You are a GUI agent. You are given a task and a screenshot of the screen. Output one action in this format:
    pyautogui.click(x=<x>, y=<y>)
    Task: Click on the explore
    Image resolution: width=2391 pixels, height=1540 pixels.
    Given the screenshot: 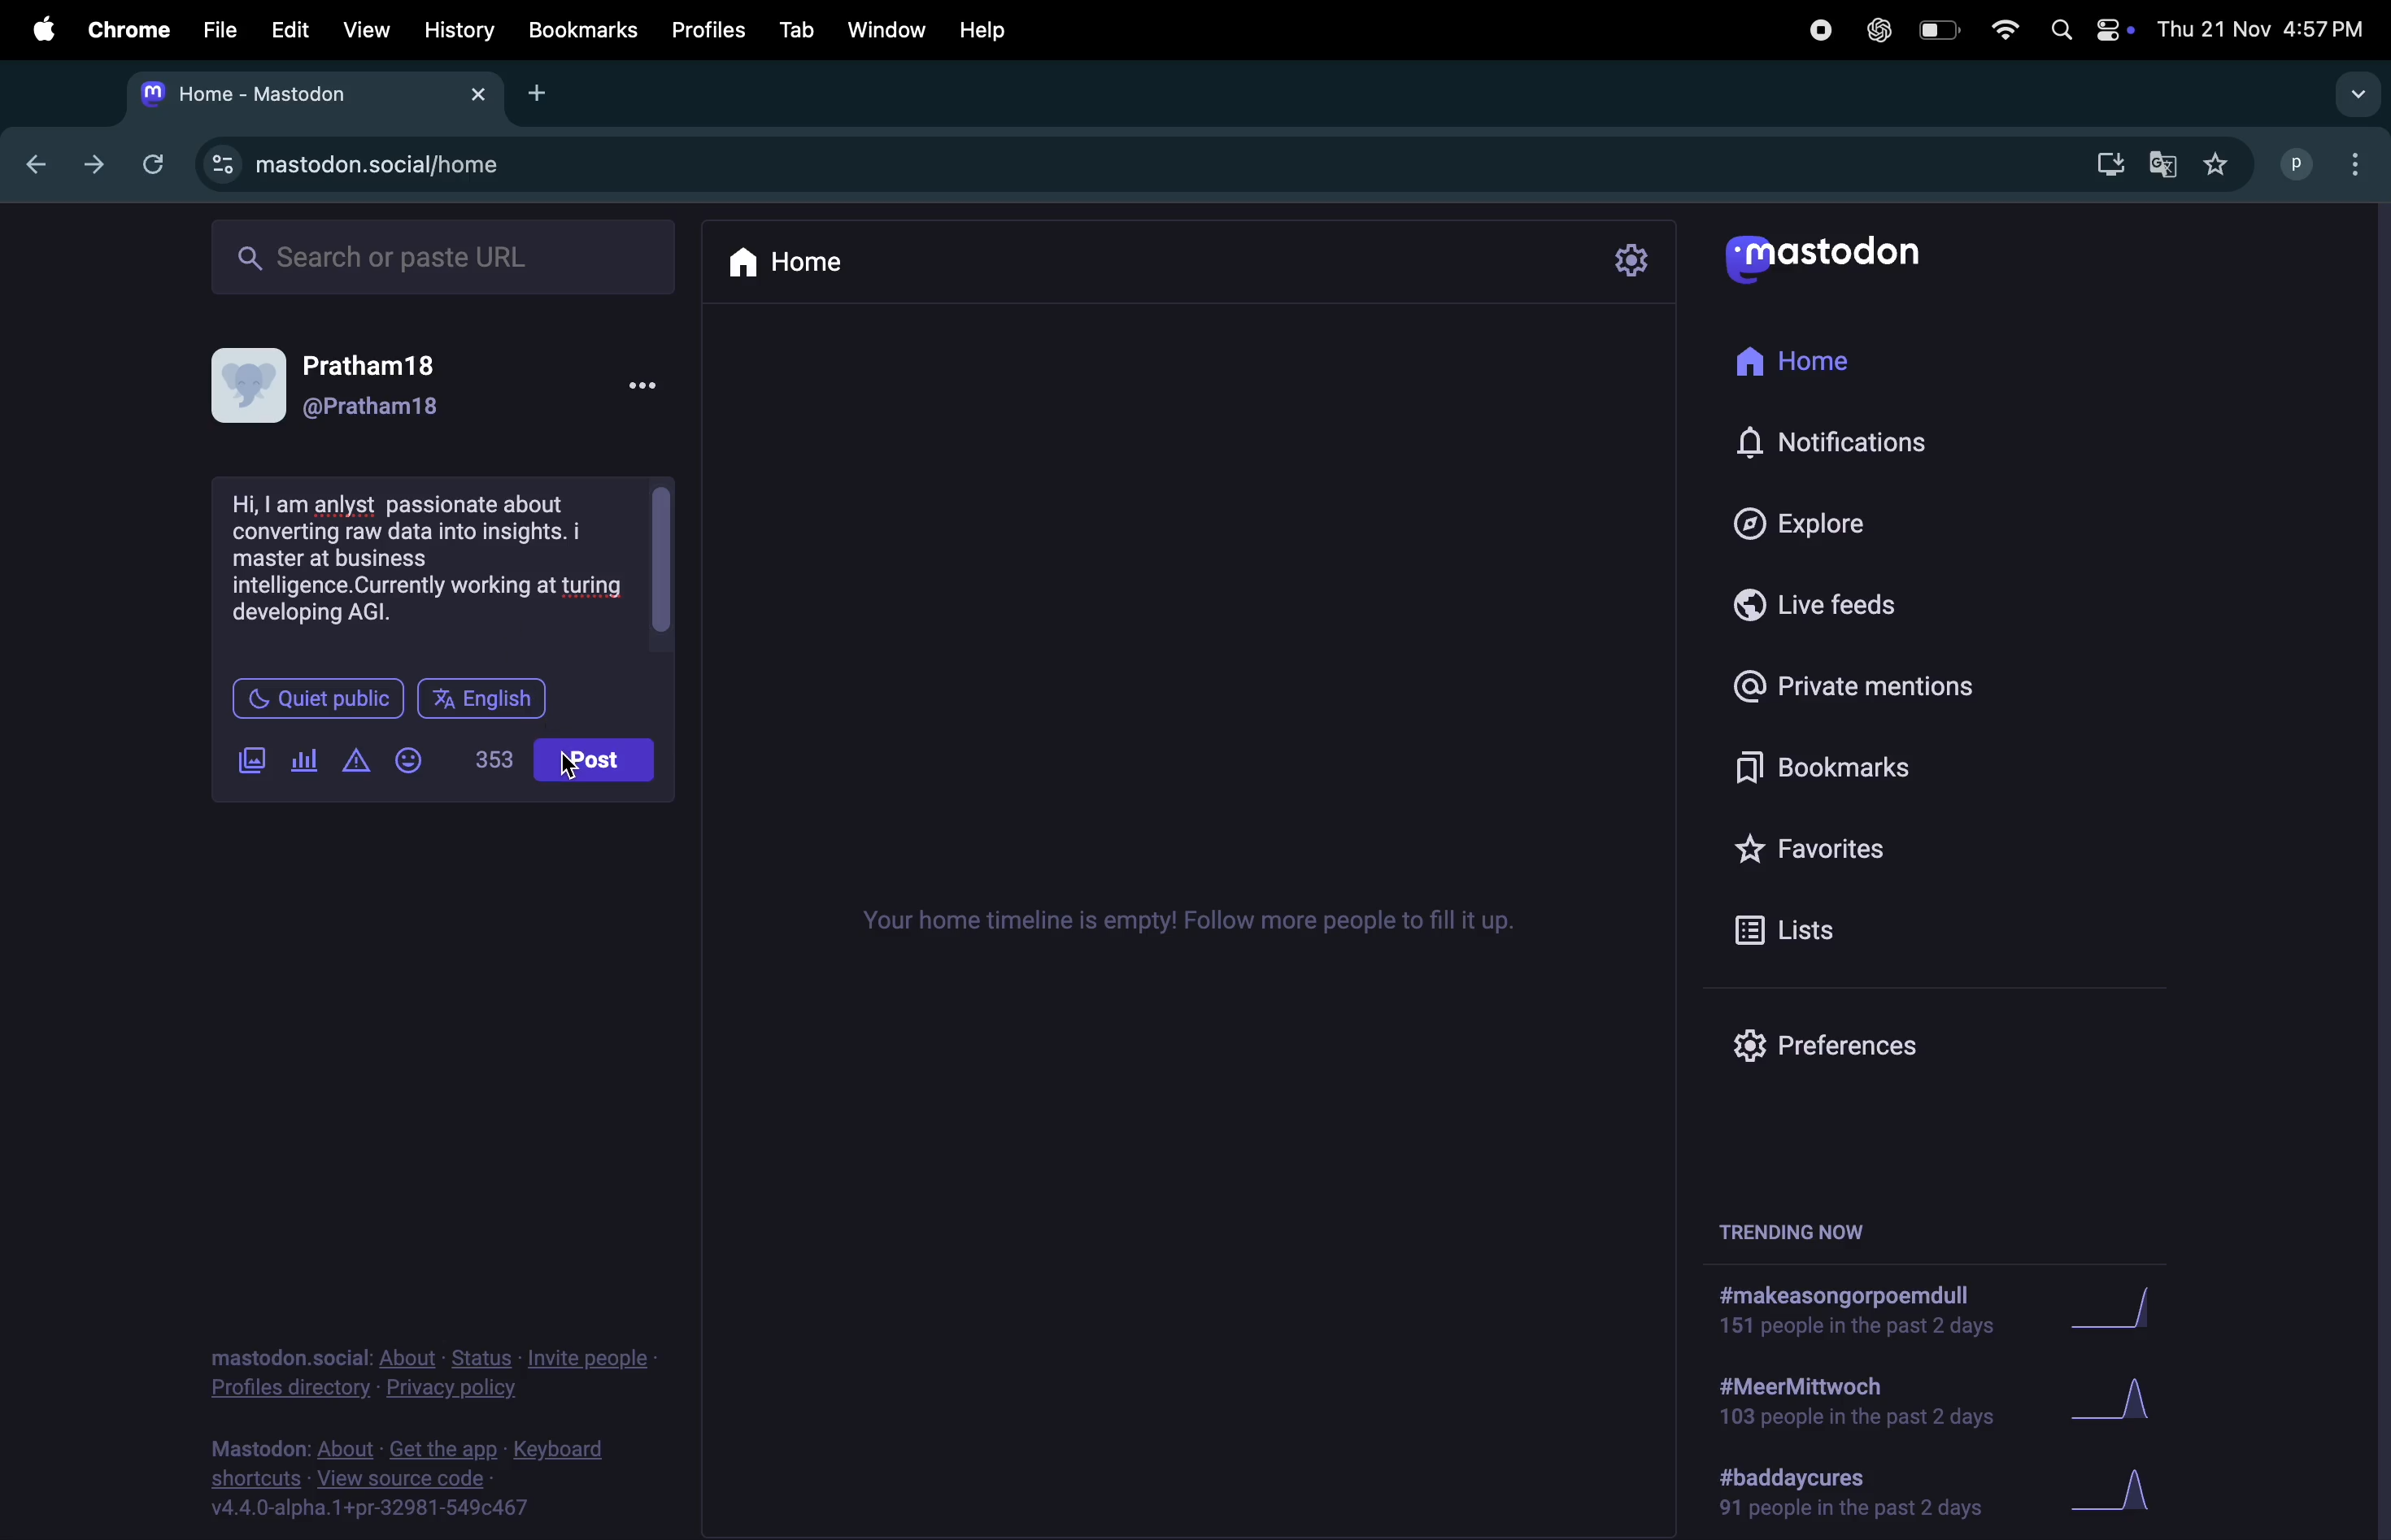 What is the action you would take?
    pyautogui.click(x=1848, y=517)
    